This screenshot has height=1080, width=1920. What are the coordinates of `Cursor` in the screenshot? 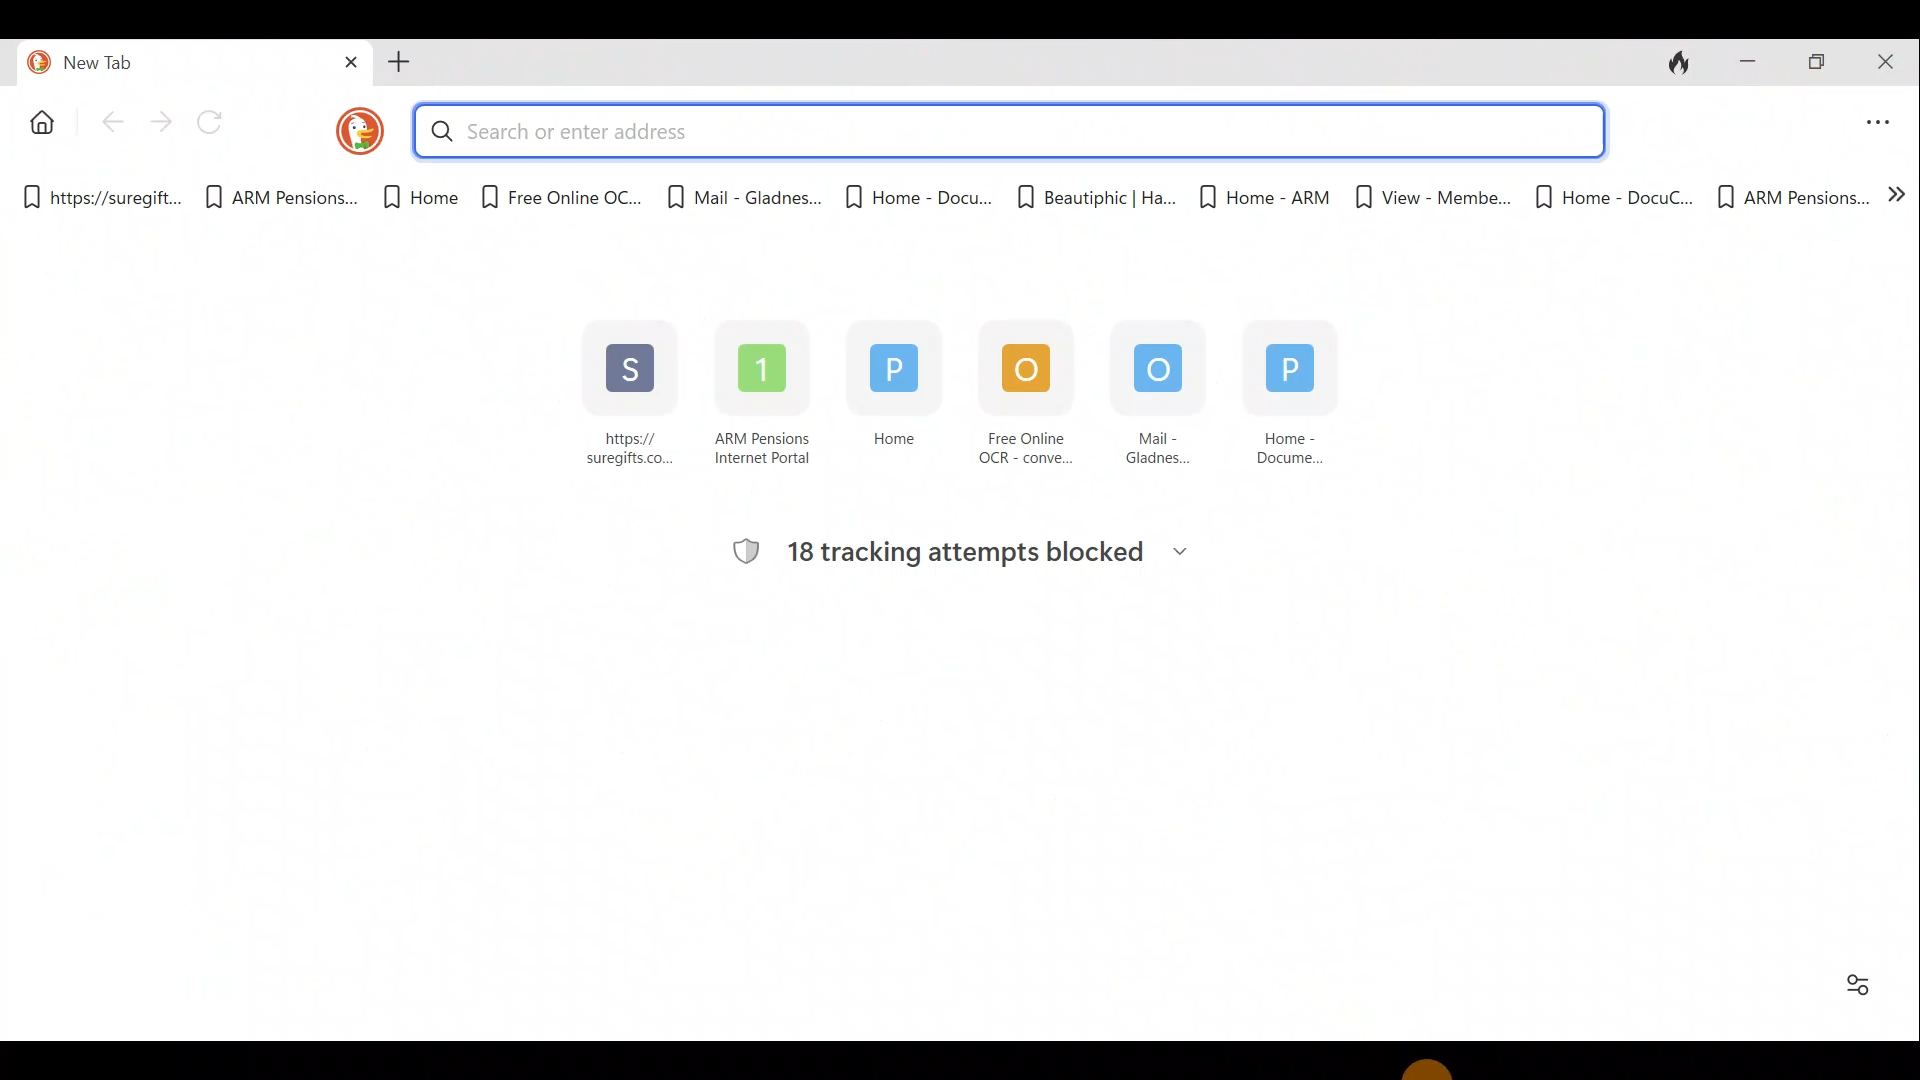 It's located at (1443, 1061).